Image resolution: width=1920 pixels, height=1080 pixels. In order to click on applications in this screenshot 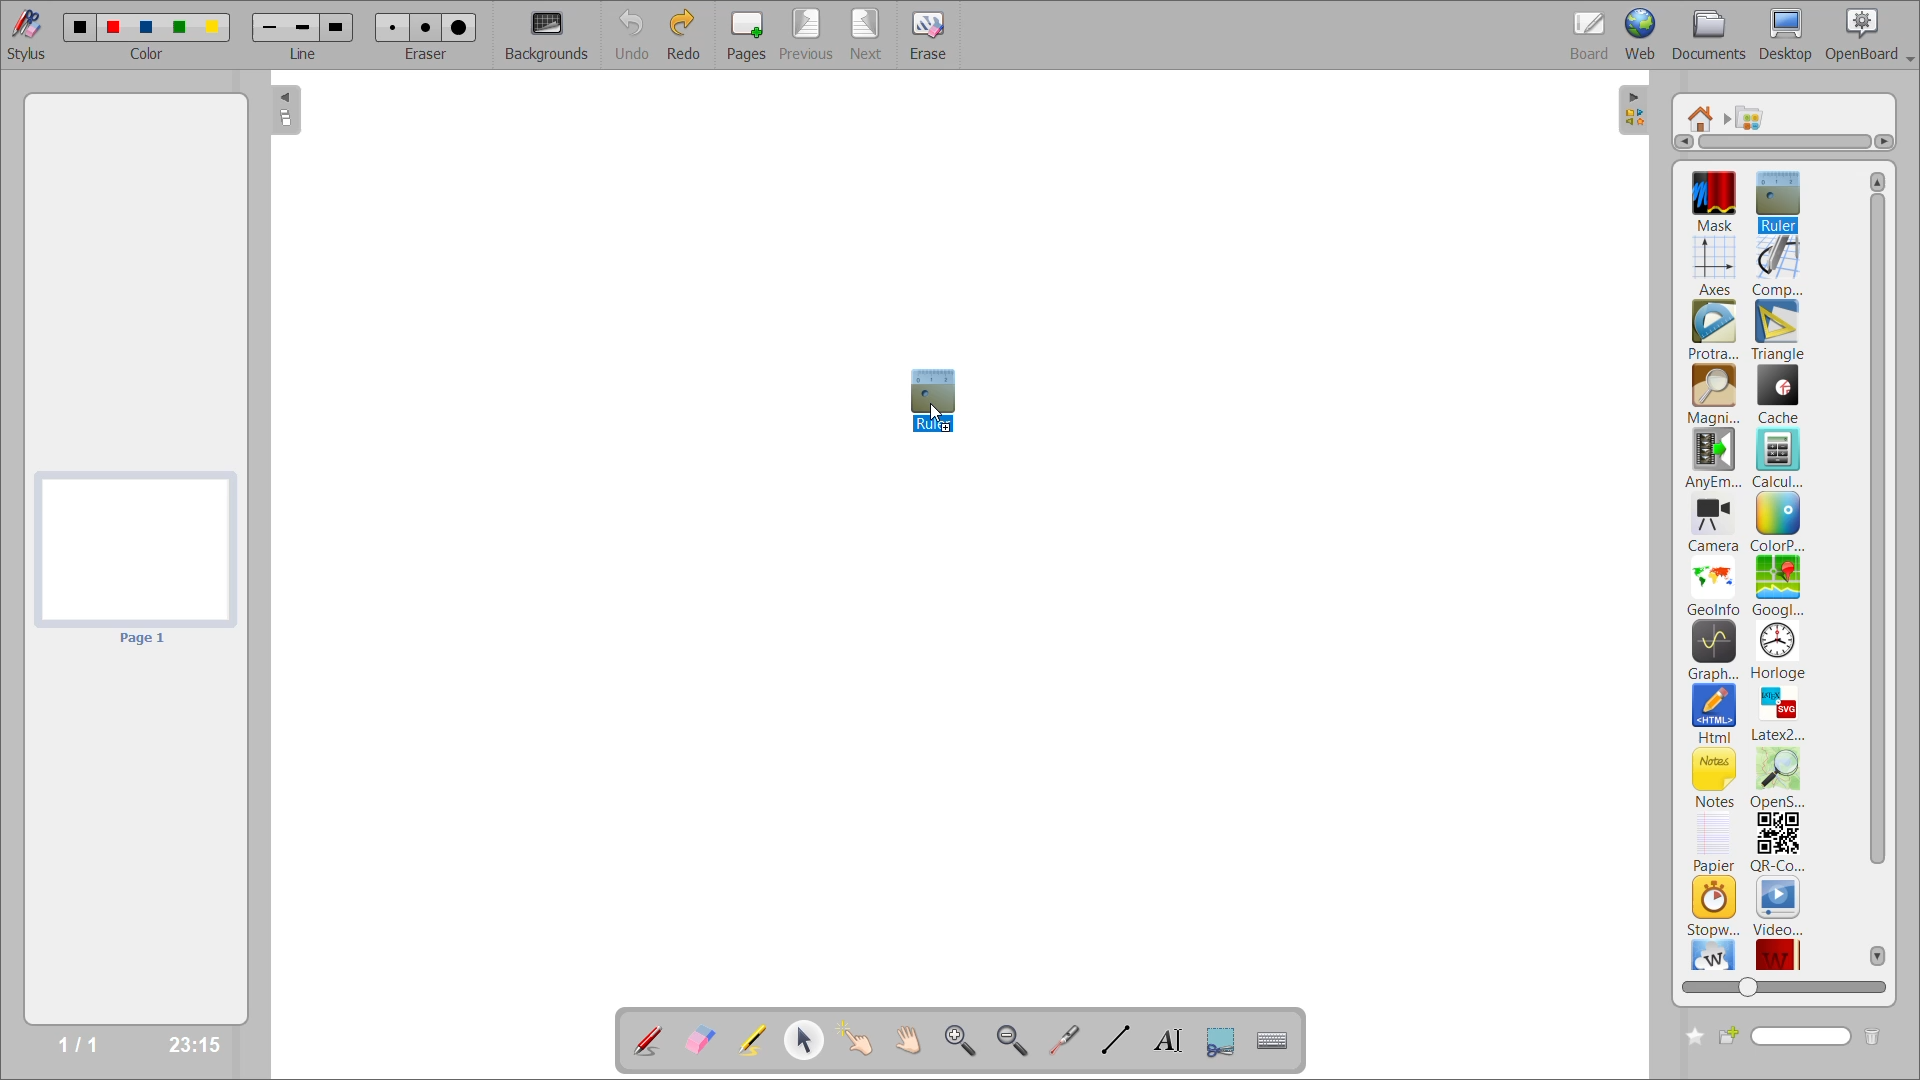, I will do `click(1756, 118)`.